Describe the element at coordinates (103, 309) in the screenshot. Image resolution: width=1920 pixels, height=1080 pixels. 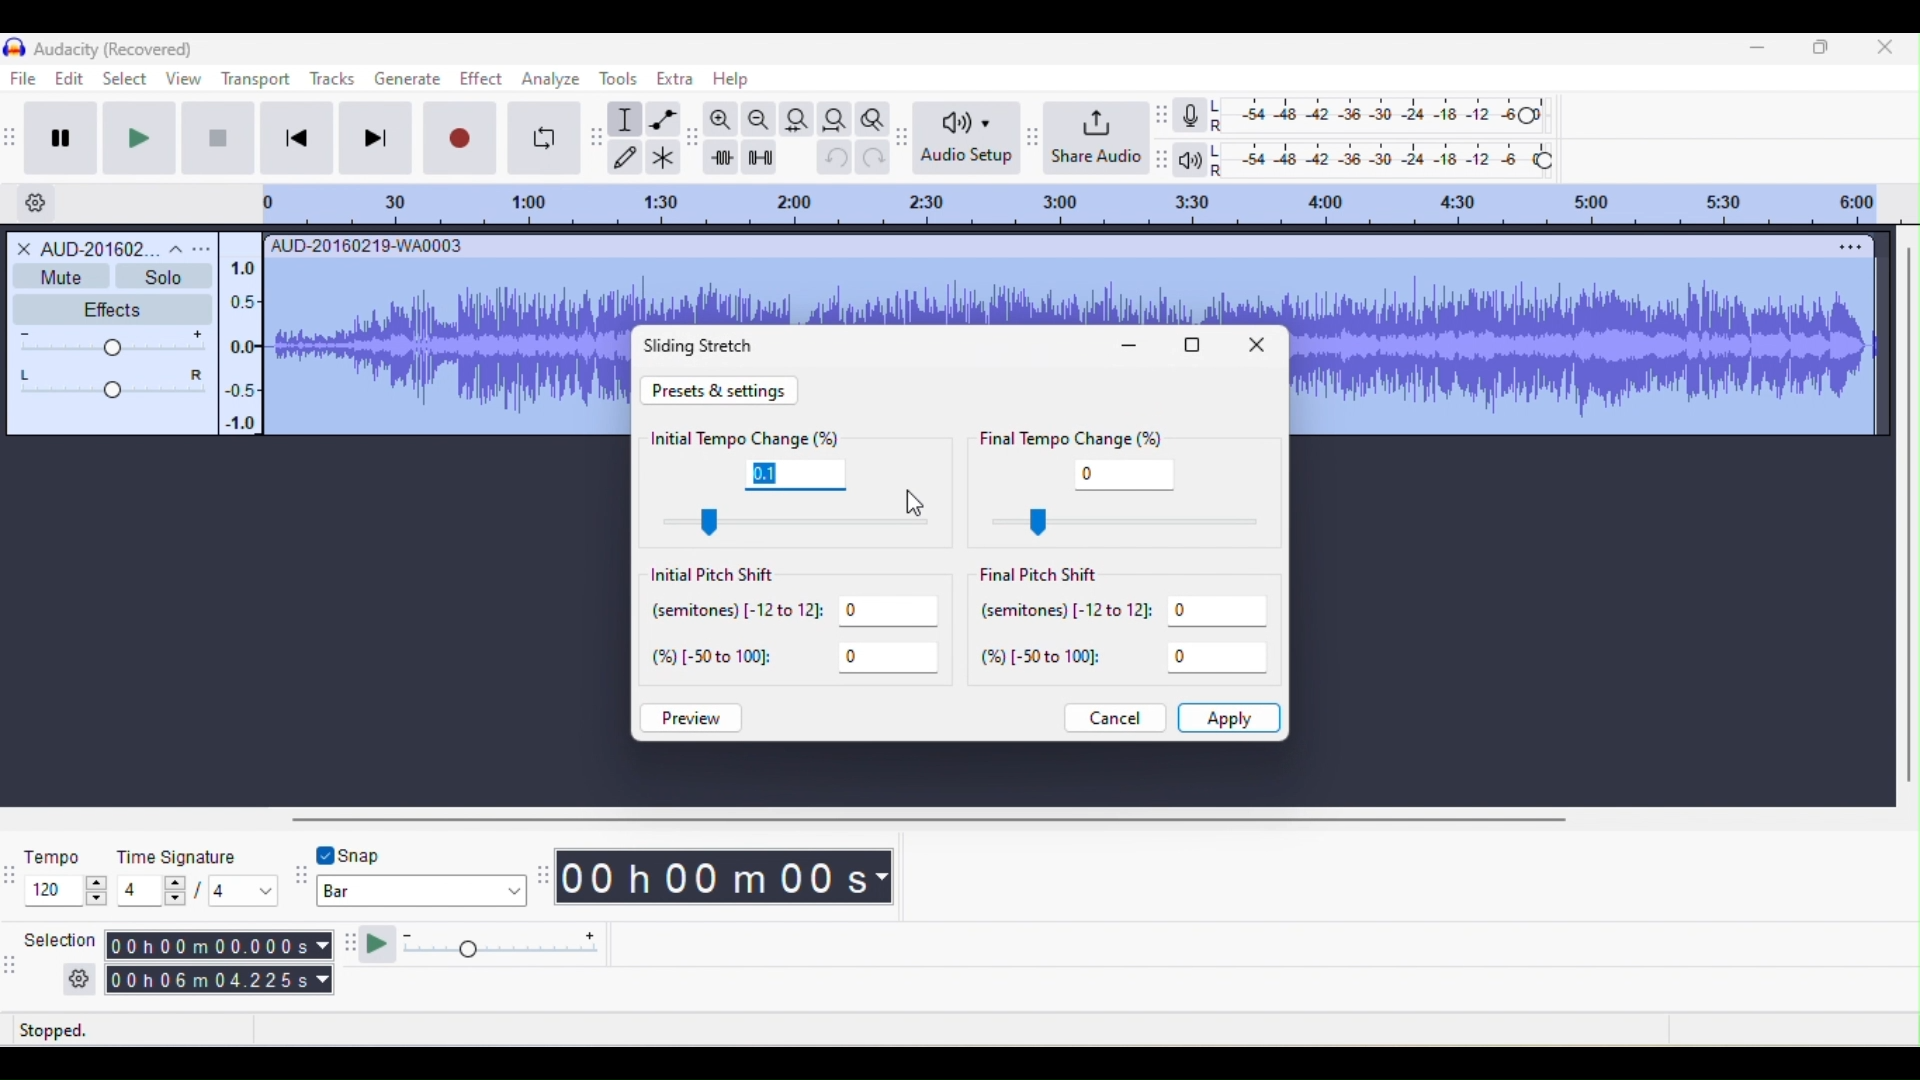
I see `Effects` at that location.